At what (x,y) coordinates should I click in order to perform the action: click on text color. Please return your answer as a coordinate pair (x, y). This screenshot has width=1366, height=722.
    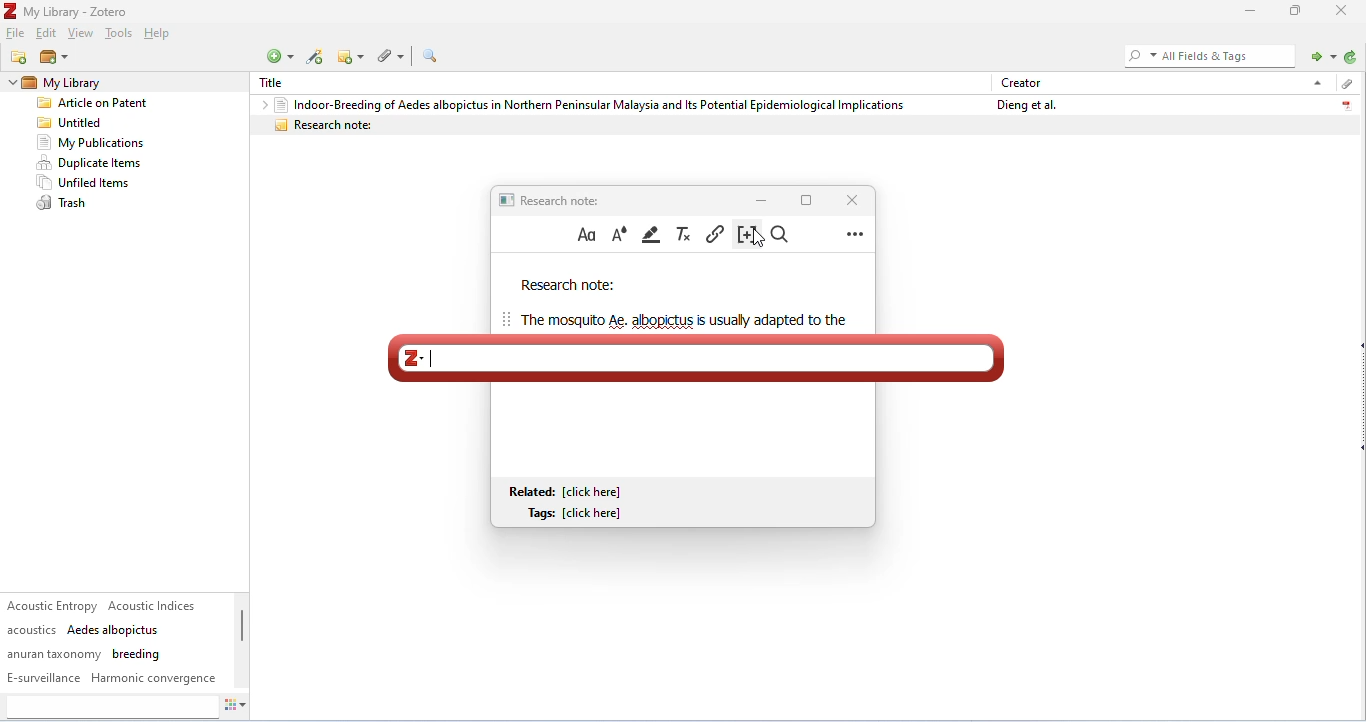
    Looking at the image, I should click on (619, 234).